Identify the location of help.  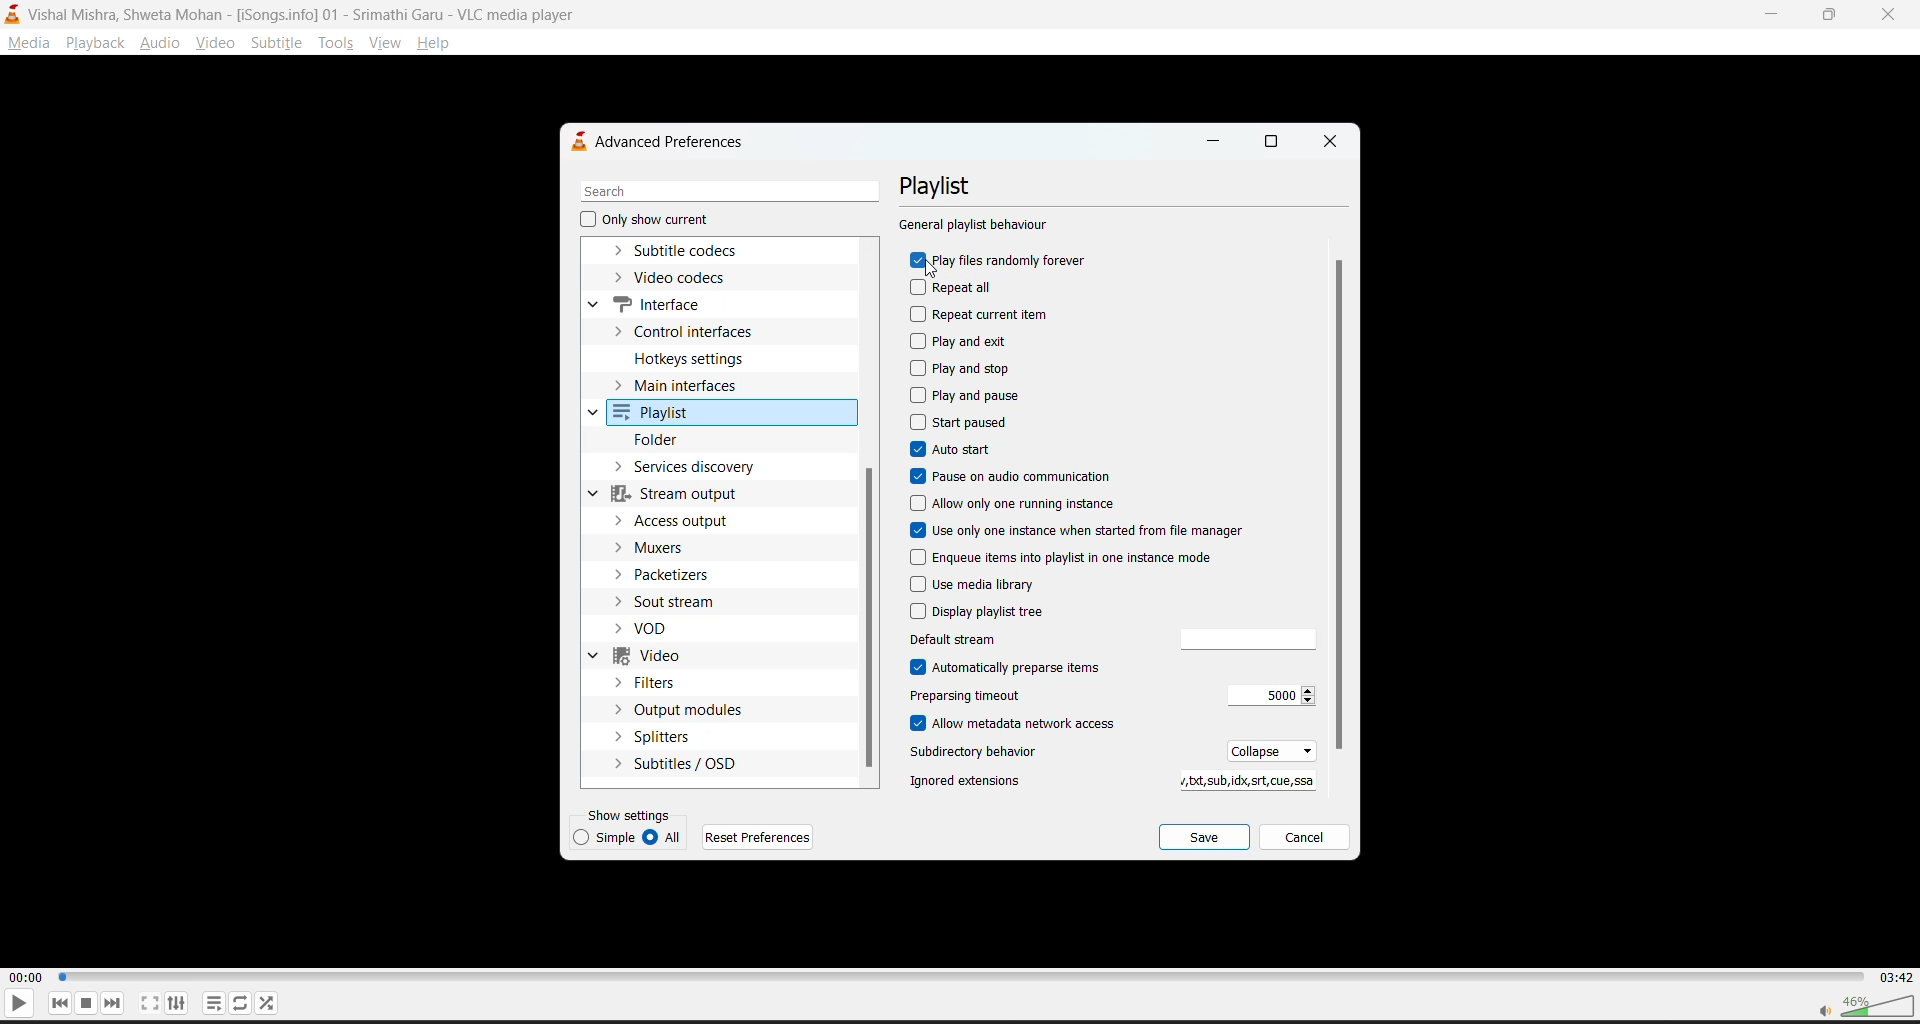
(439, 43).